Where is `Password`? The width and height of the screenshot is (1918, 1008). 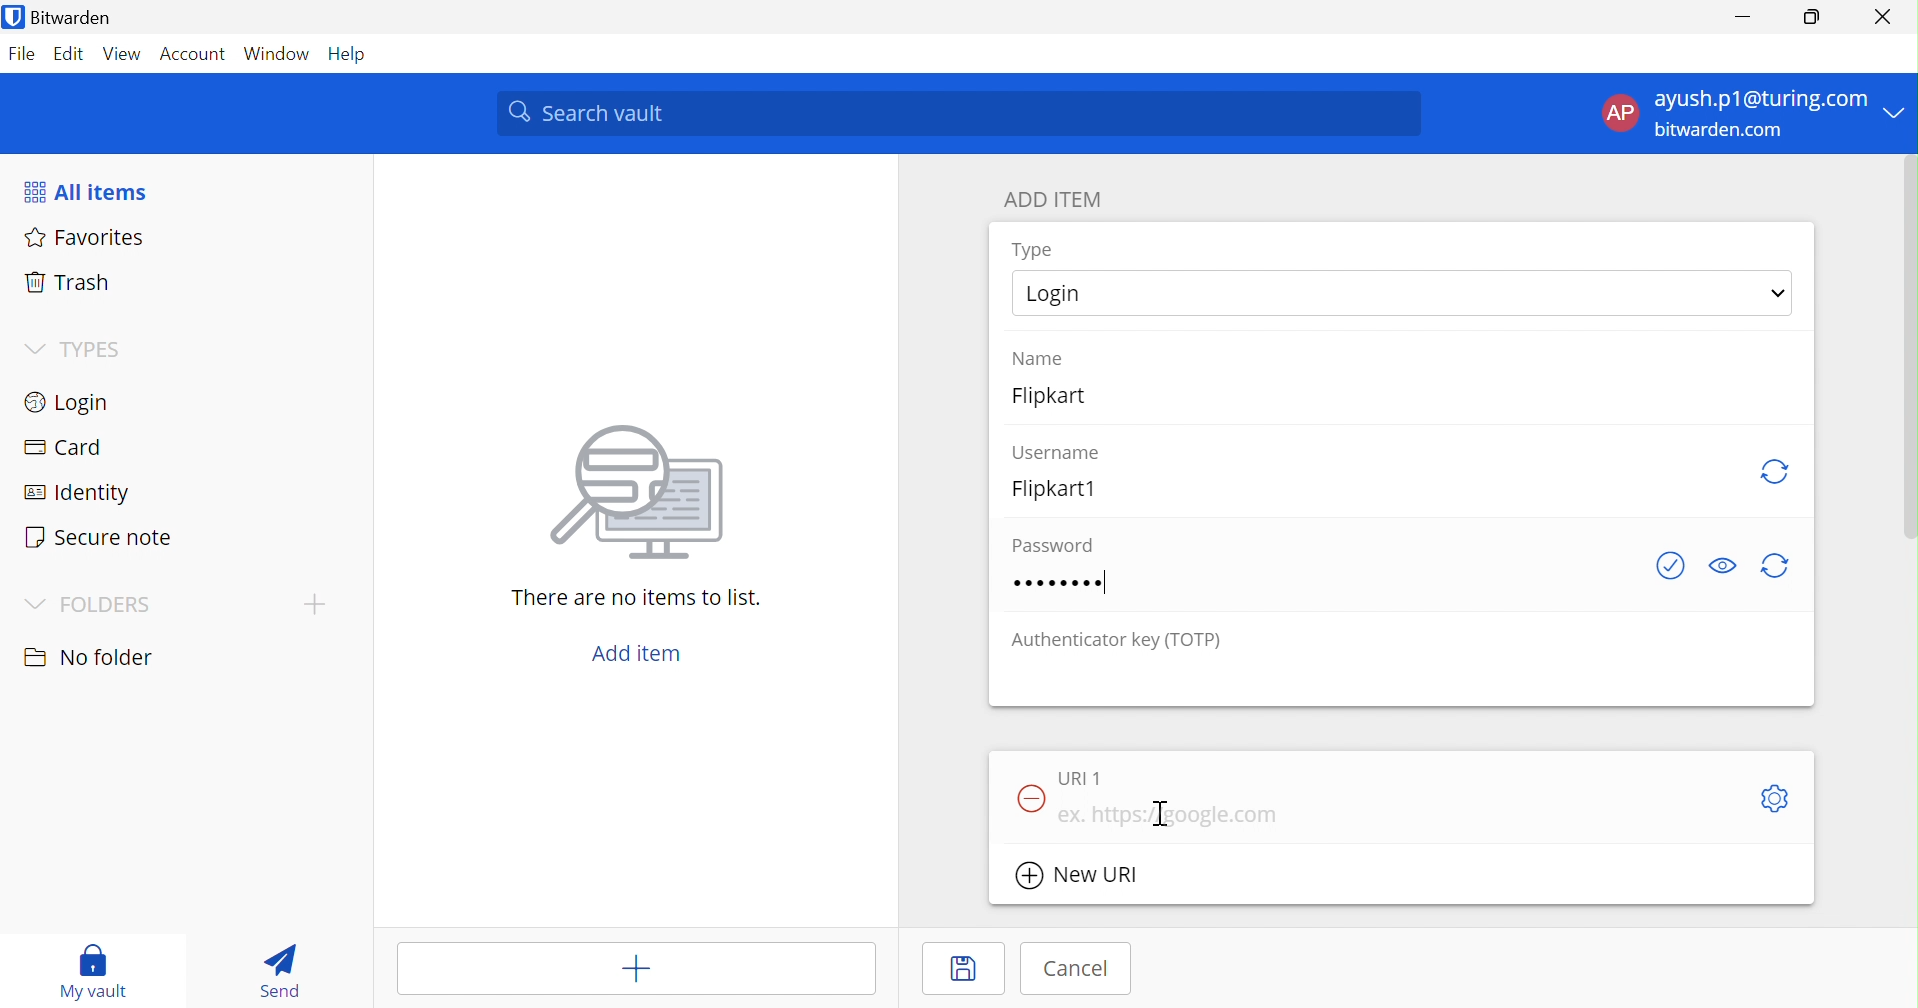 Password is located at coordinates (1048, 544).